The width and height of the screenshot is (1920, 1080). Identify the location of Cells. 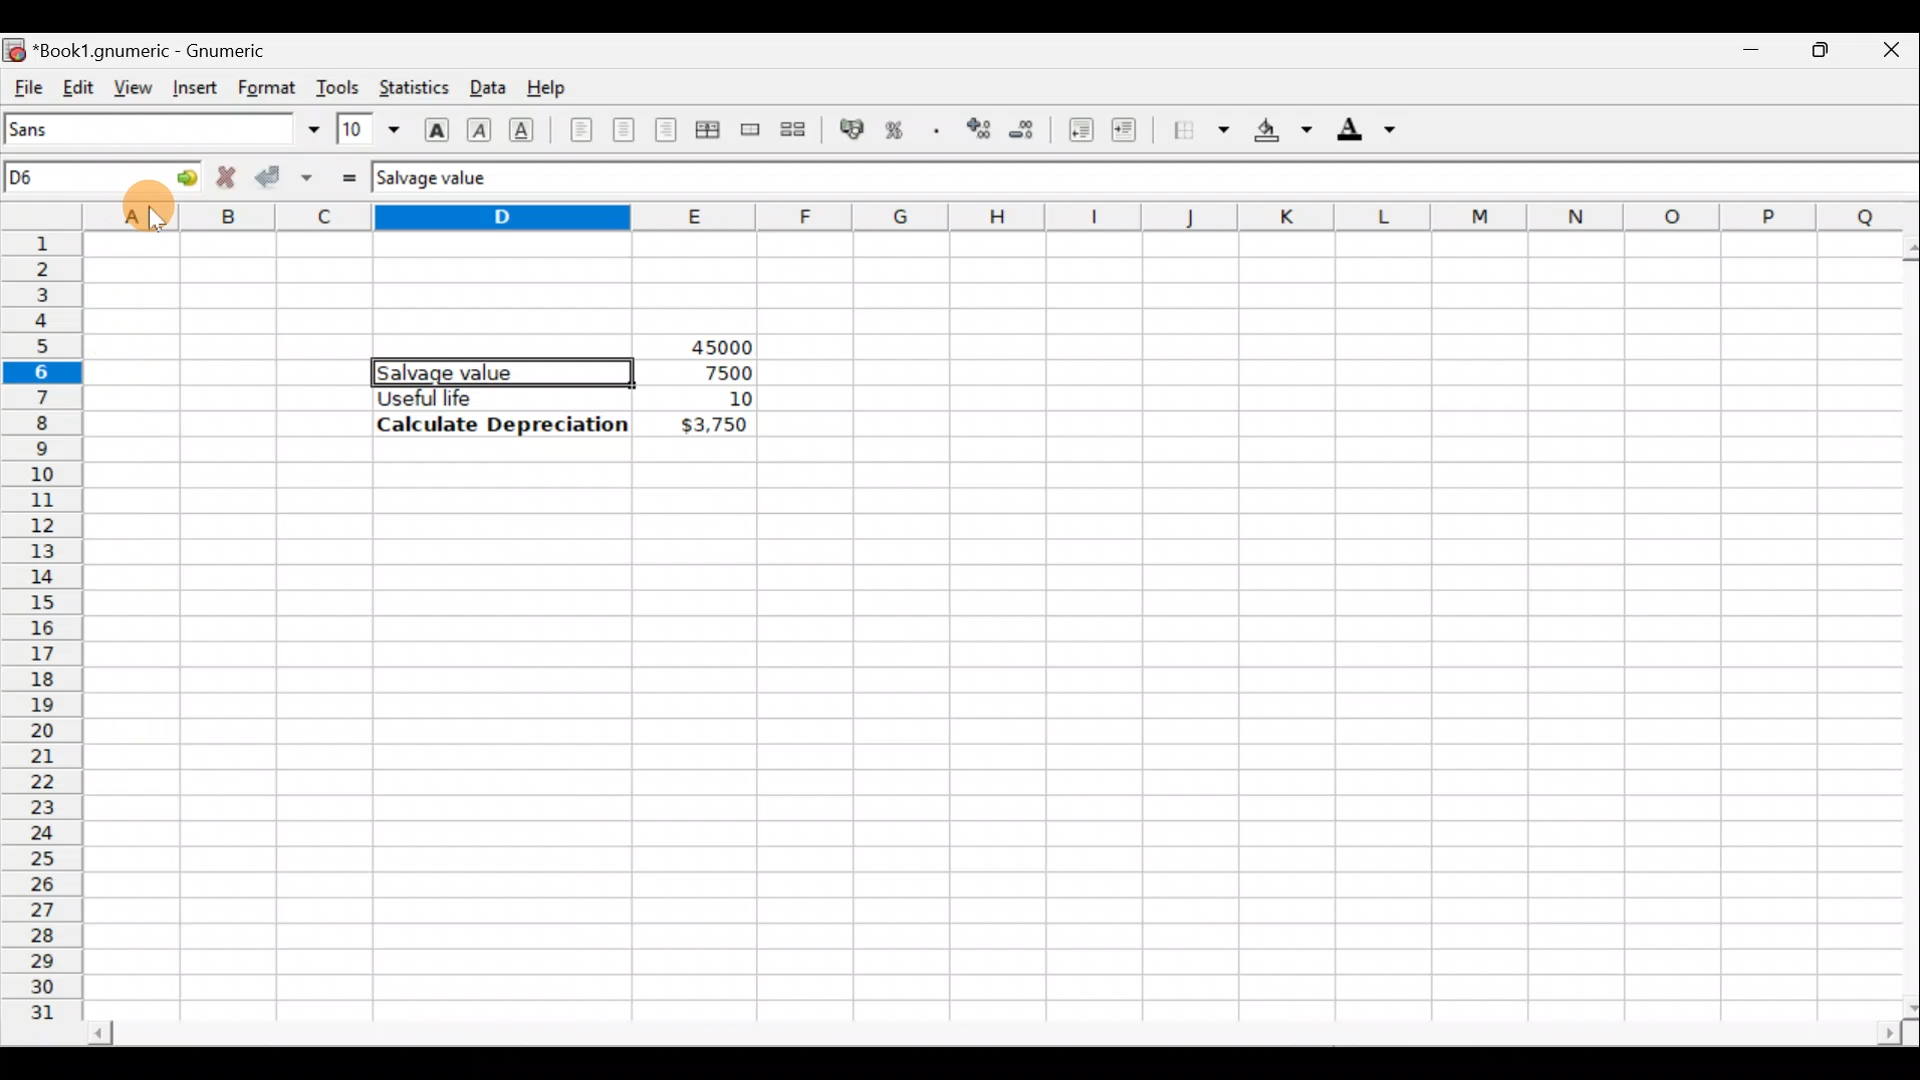
(1000, 736).